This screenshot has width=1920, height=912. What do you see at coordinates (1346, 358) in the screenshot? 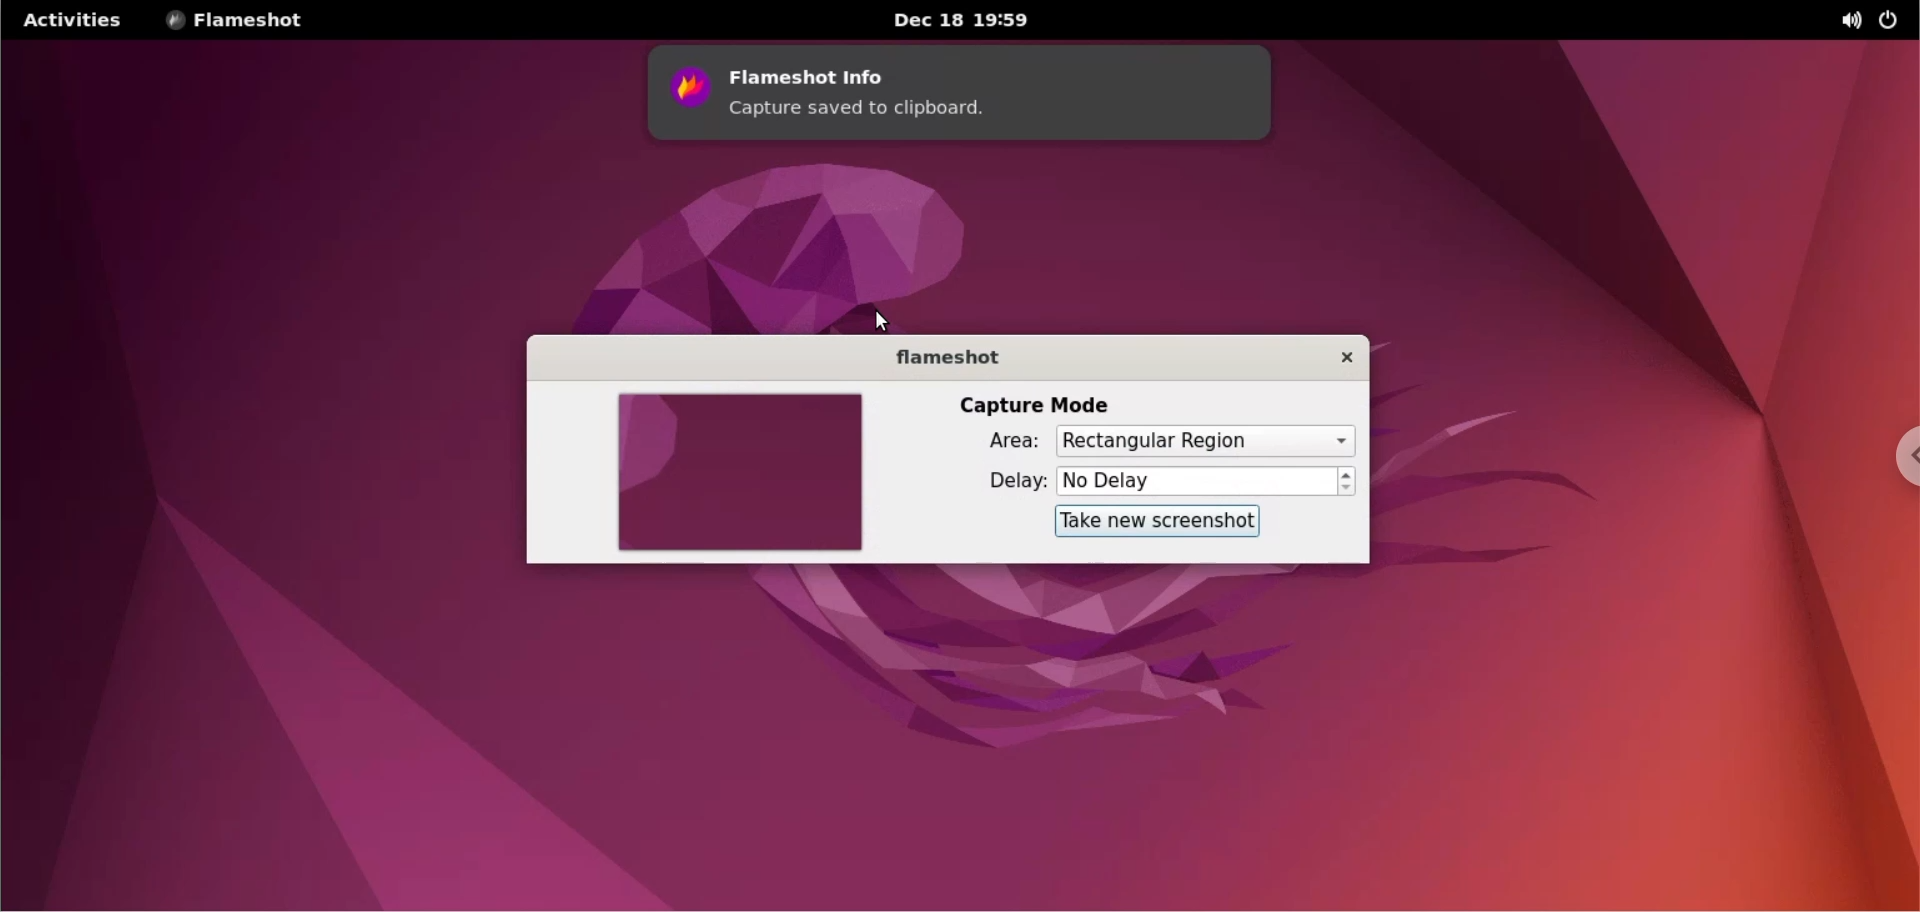
I see `close` at bounding box center [1346, 358].